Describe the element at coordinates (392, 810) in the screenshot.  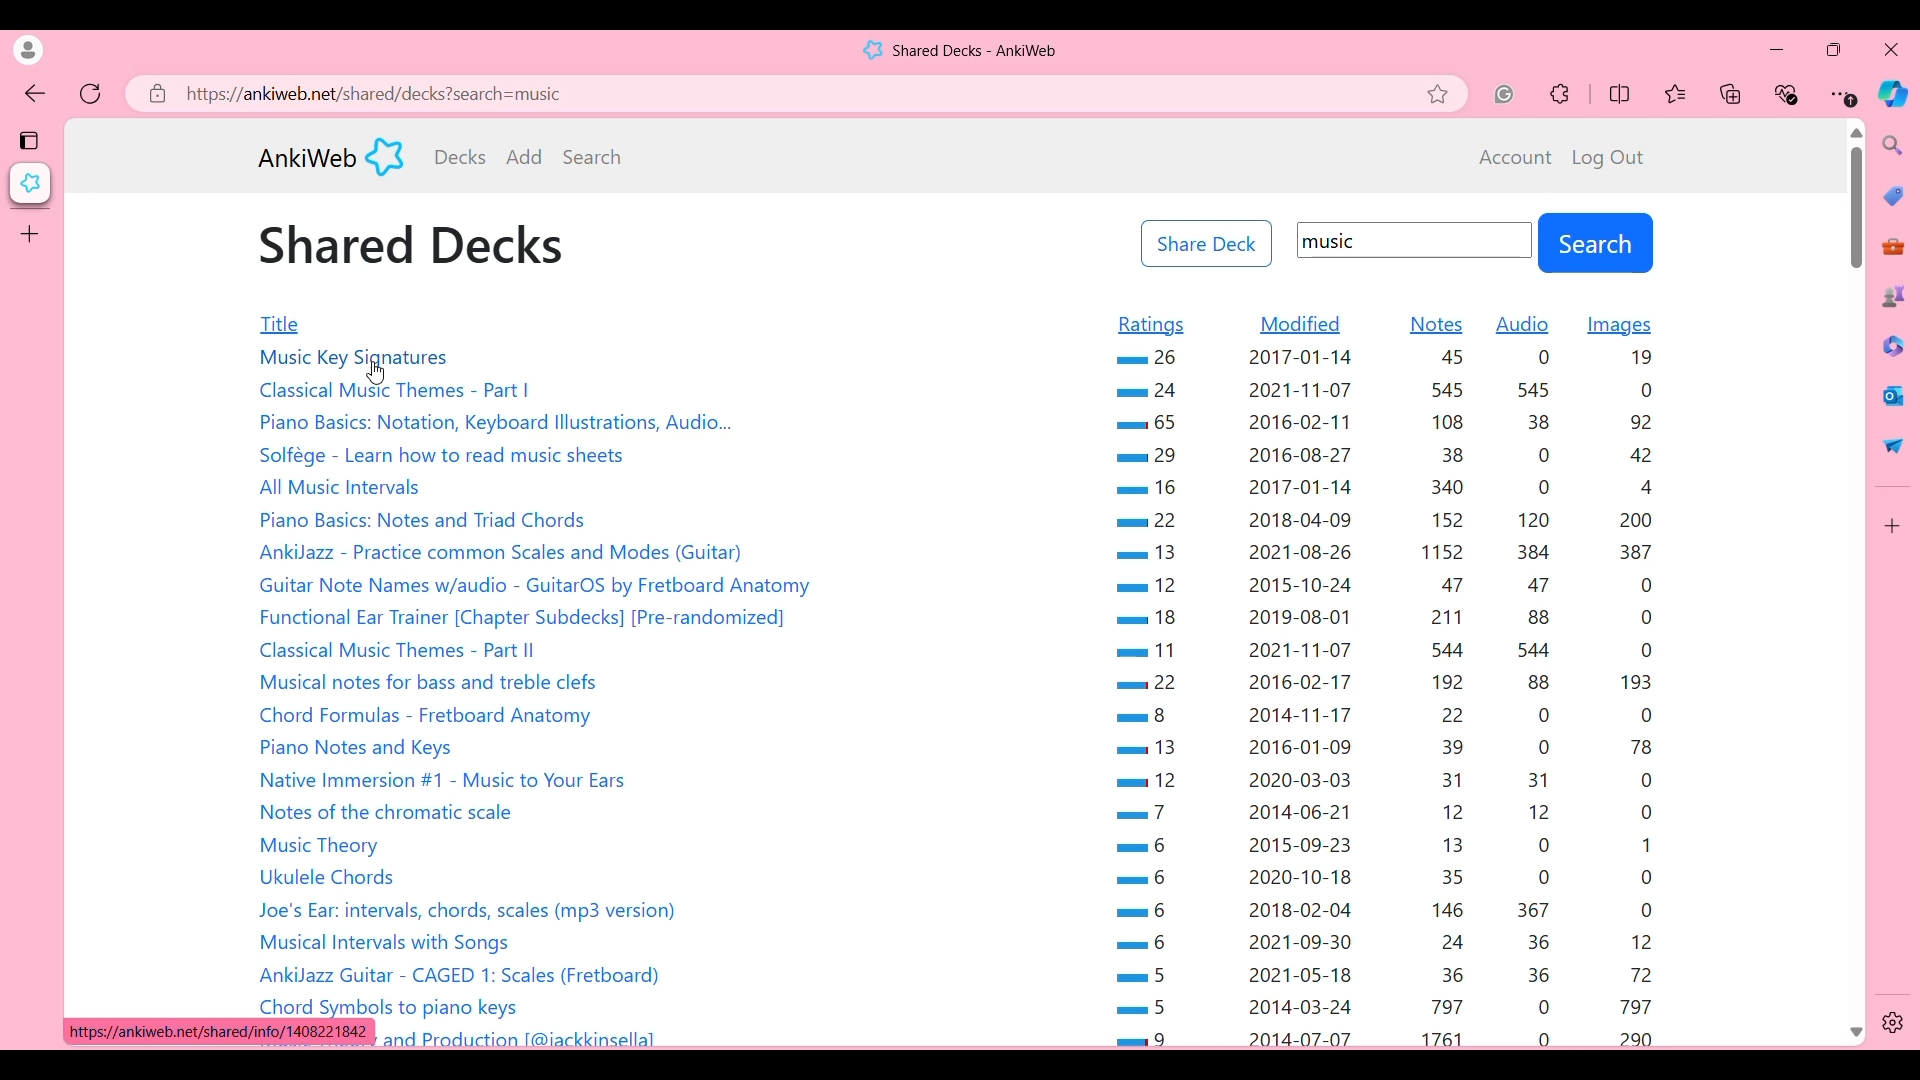
I see `Notes of the chromatic scale` at that location.